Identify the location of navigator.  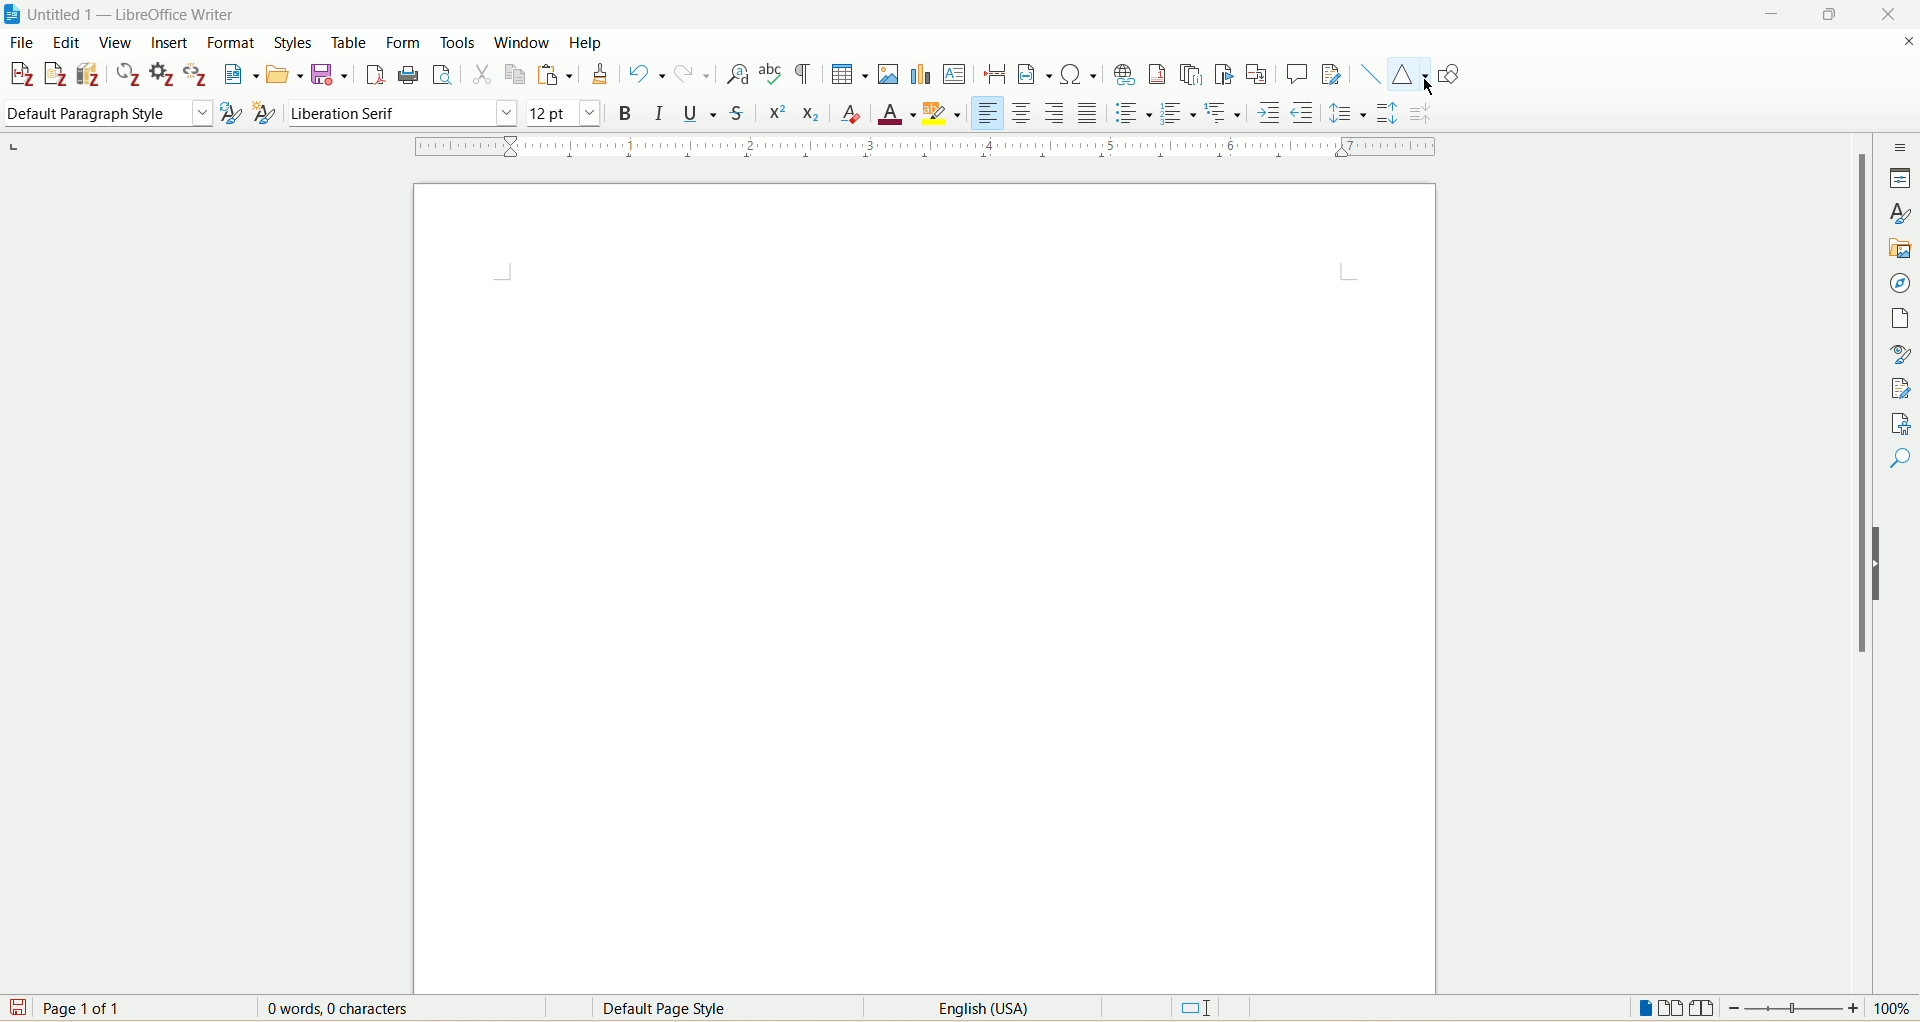
(1900, 284).